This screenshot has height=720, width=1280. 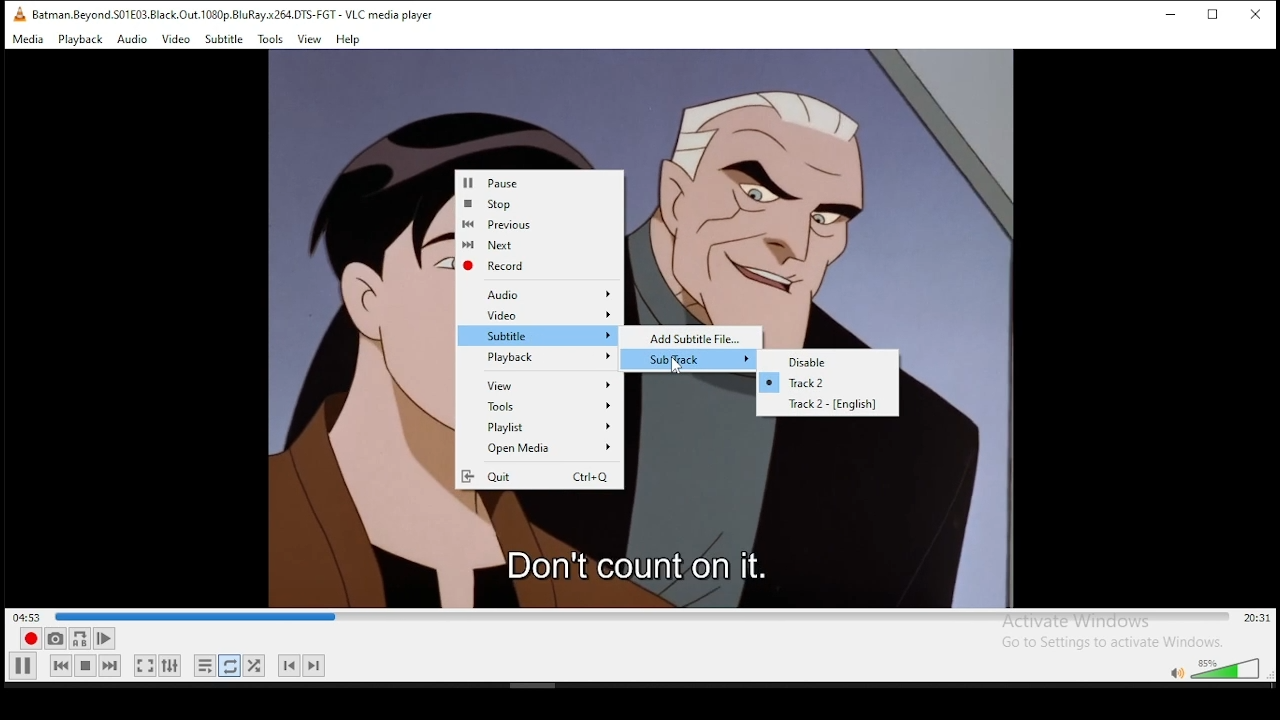 What do you see at coordinates (317, 665) in the screenshot?
I see `Next Track ` at bounding box center [317, 665].